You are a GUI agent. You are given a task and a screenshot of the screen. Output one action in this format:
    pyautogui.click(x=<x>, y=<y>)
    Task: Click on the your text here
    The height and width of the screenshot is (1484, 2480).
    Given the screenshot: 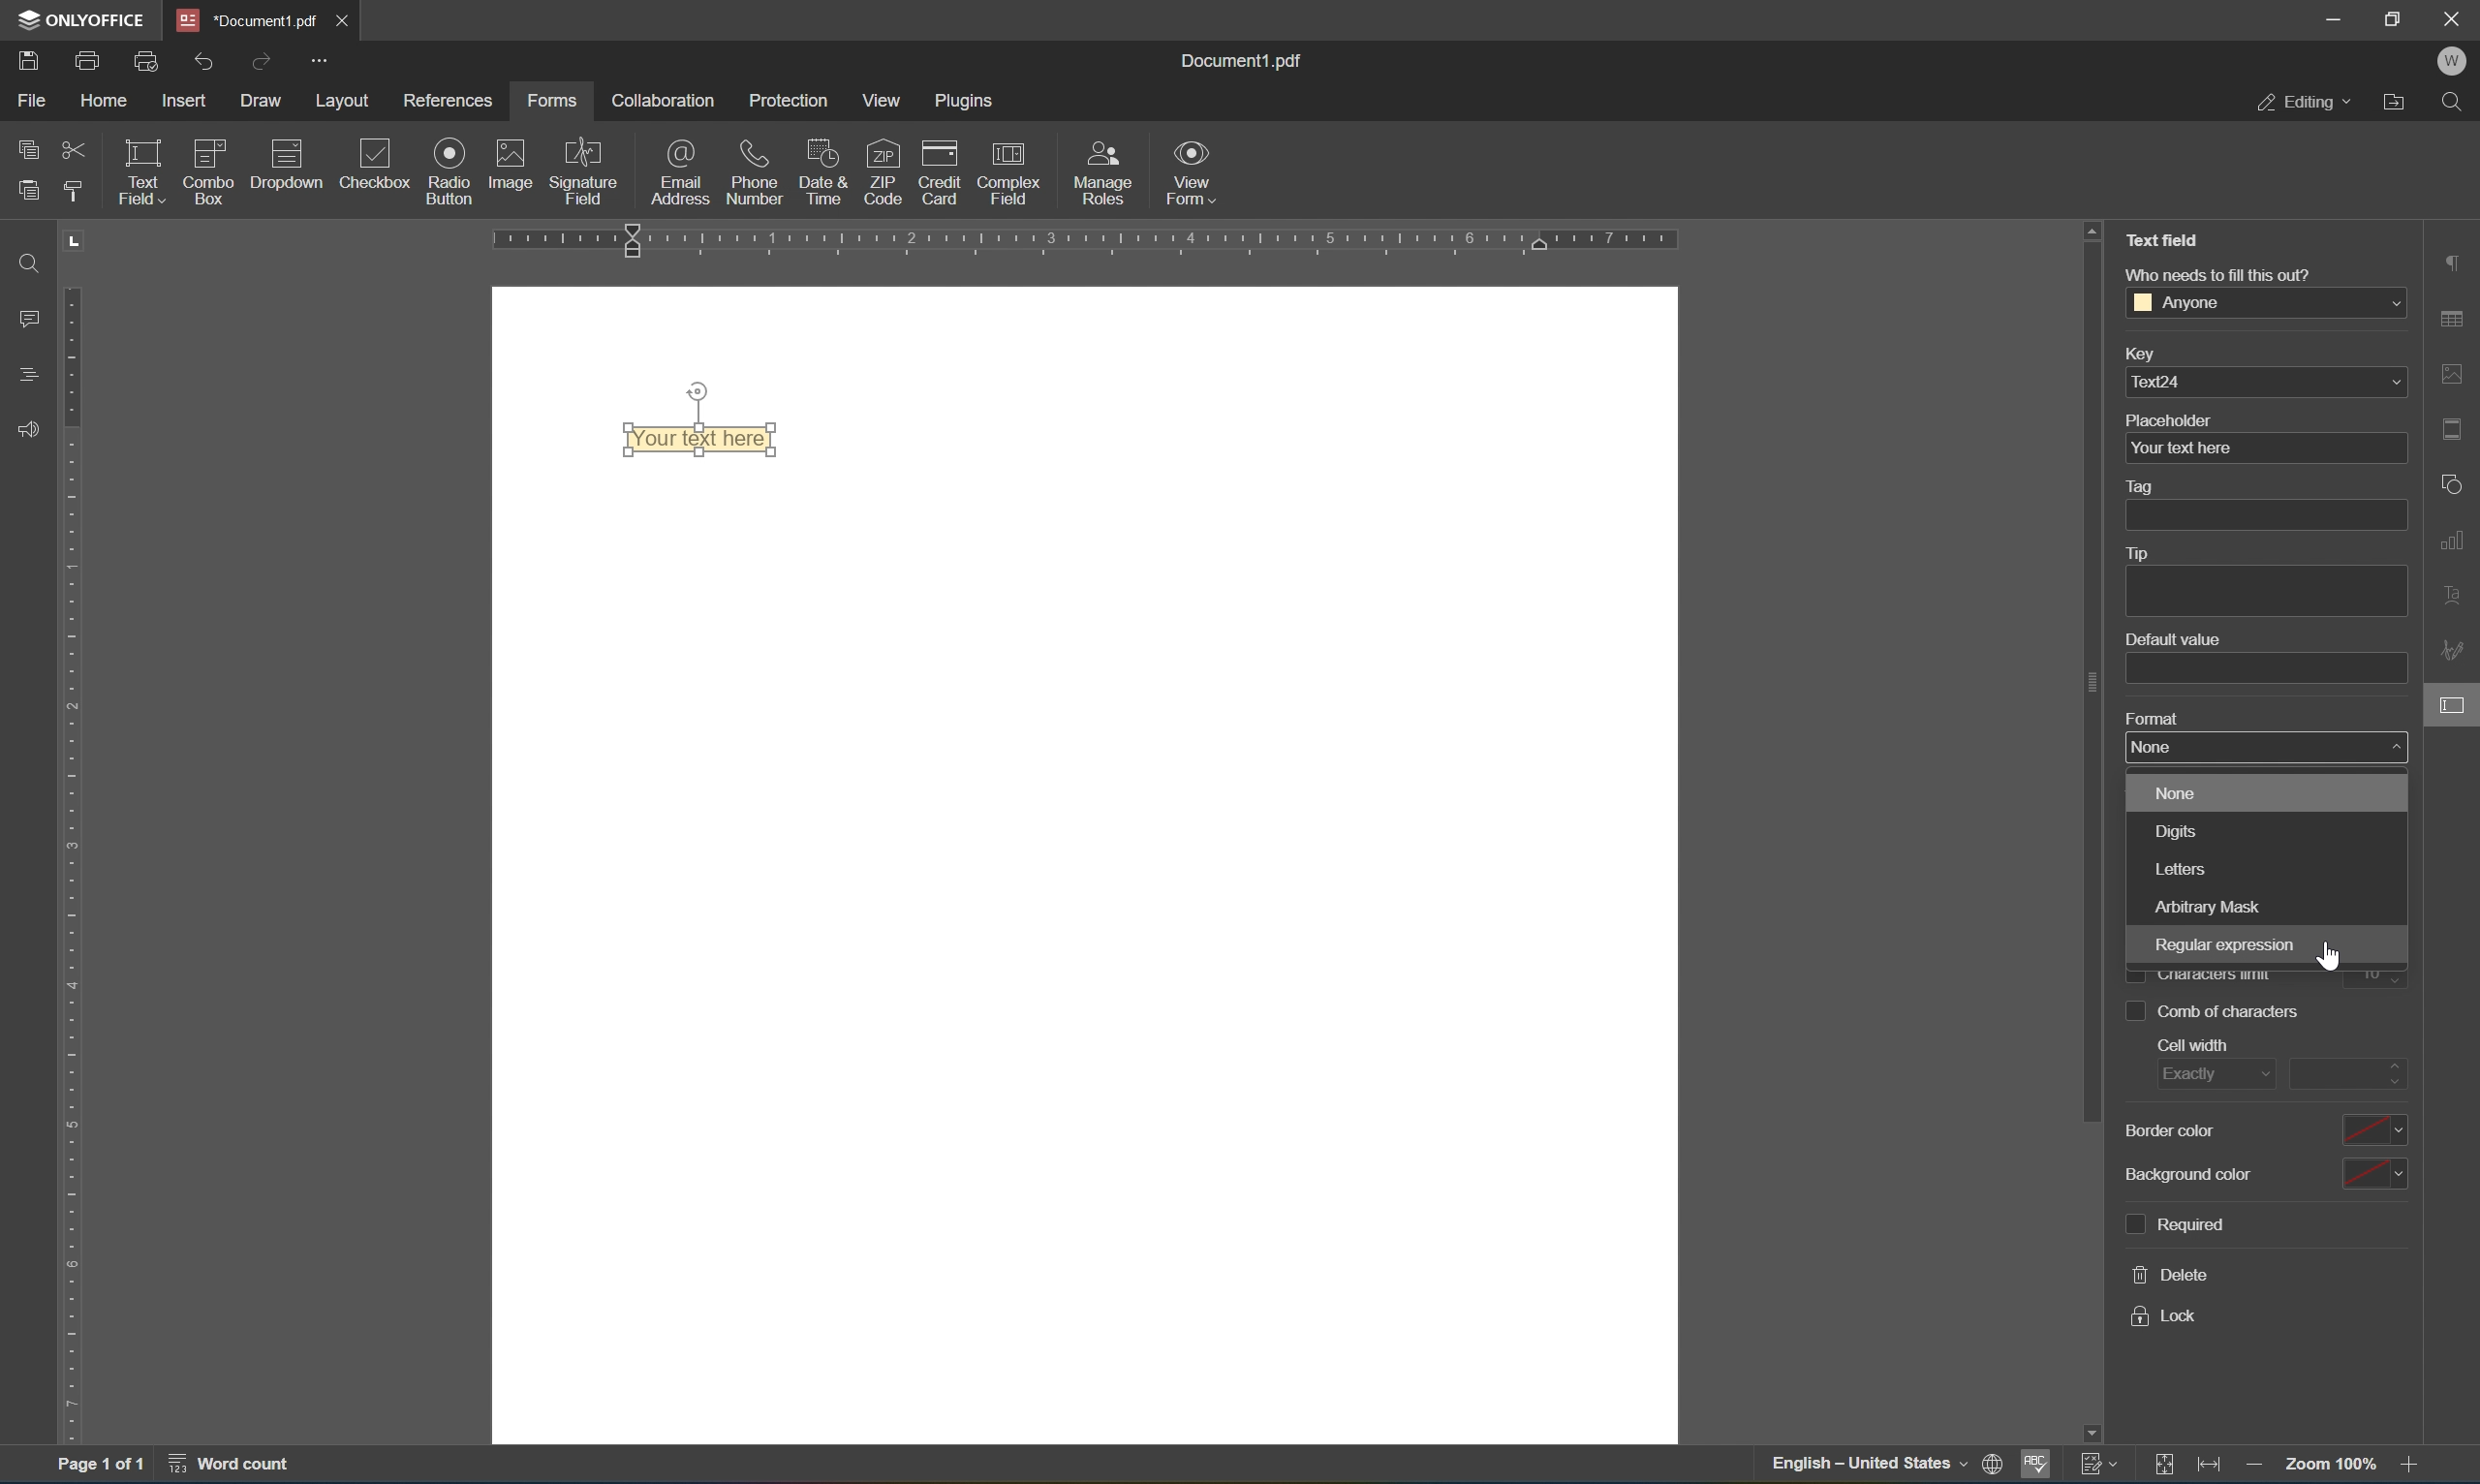 What is the action you would take?
    pyautogui.click(x=2190, y=449)
    